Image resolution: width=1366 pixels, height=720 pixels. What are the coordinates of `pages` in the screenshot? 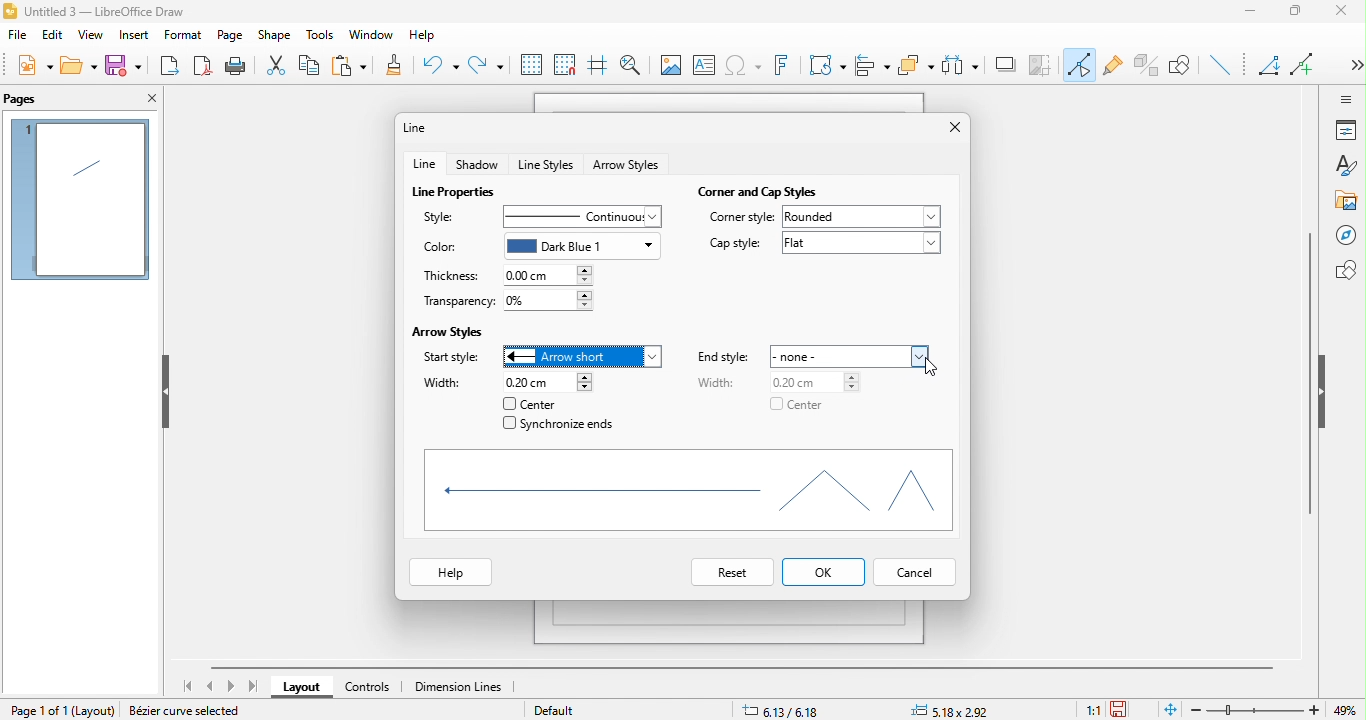 It's located at (36, 98).